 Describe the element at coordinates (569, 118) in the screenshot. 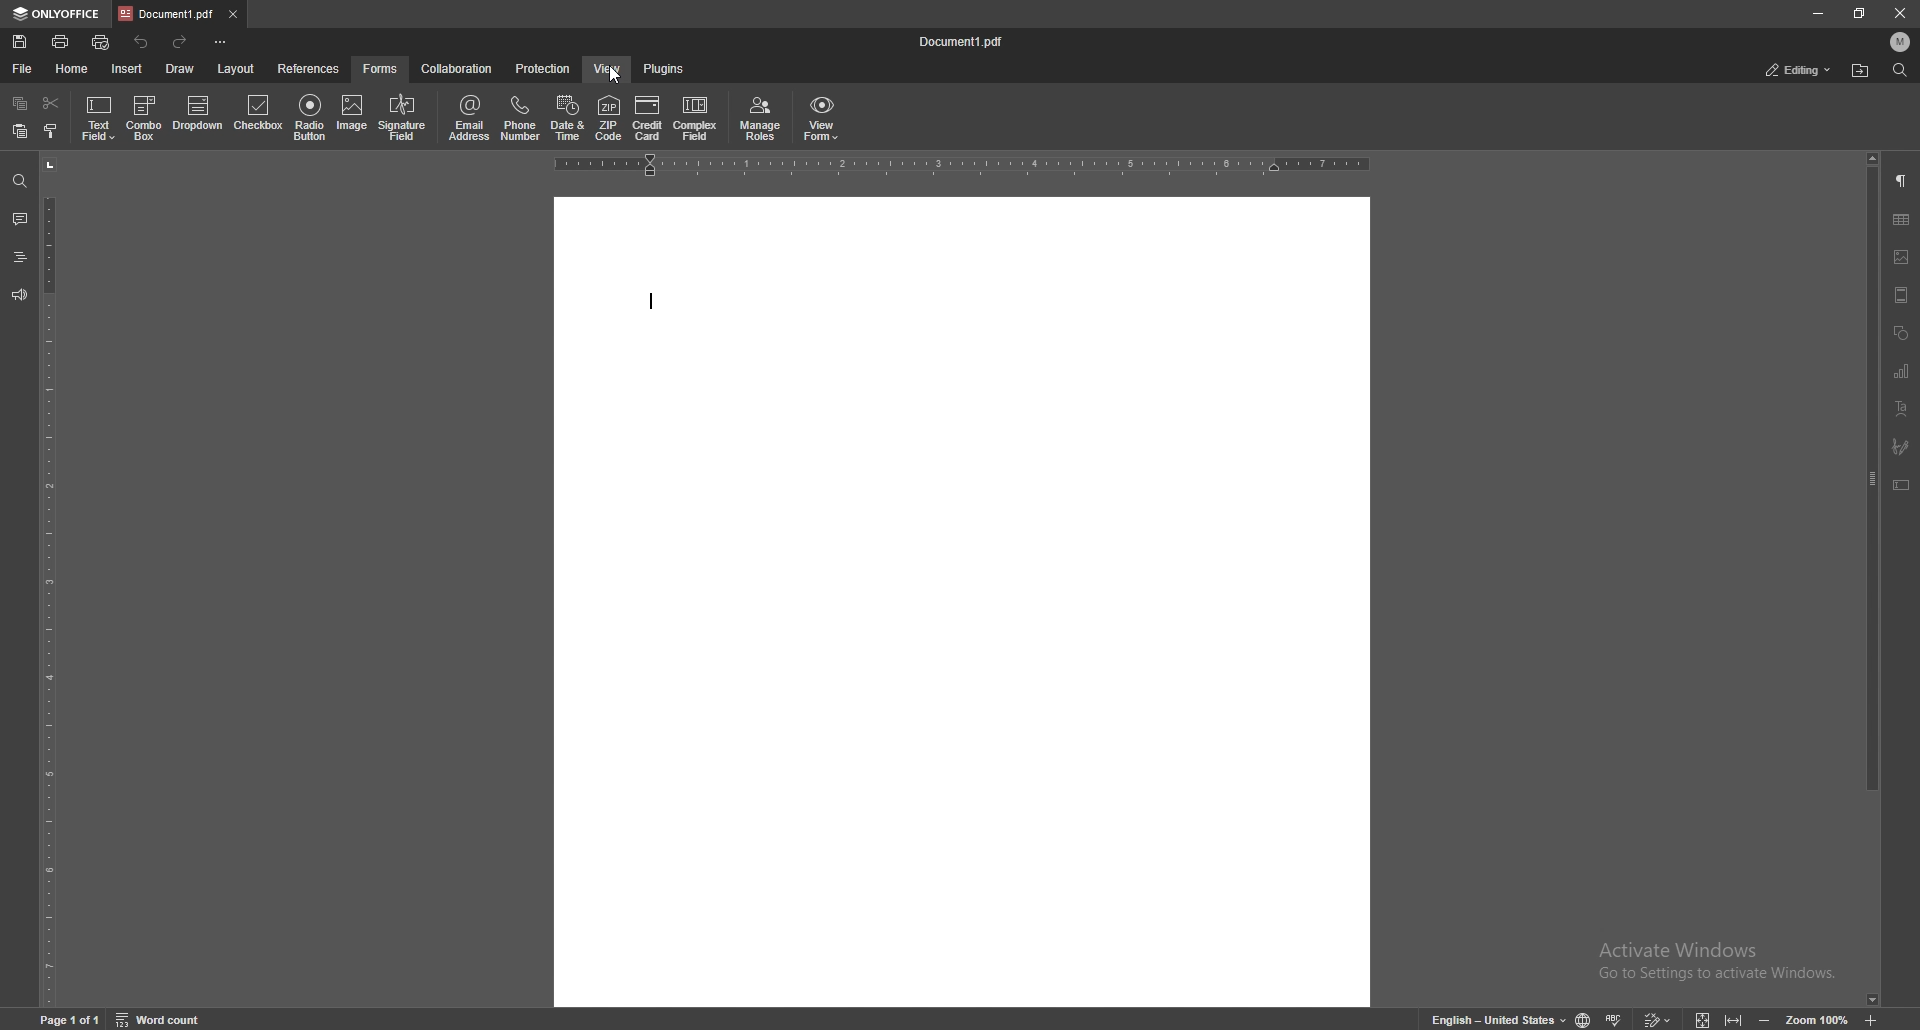

I see `date and time` at that location.